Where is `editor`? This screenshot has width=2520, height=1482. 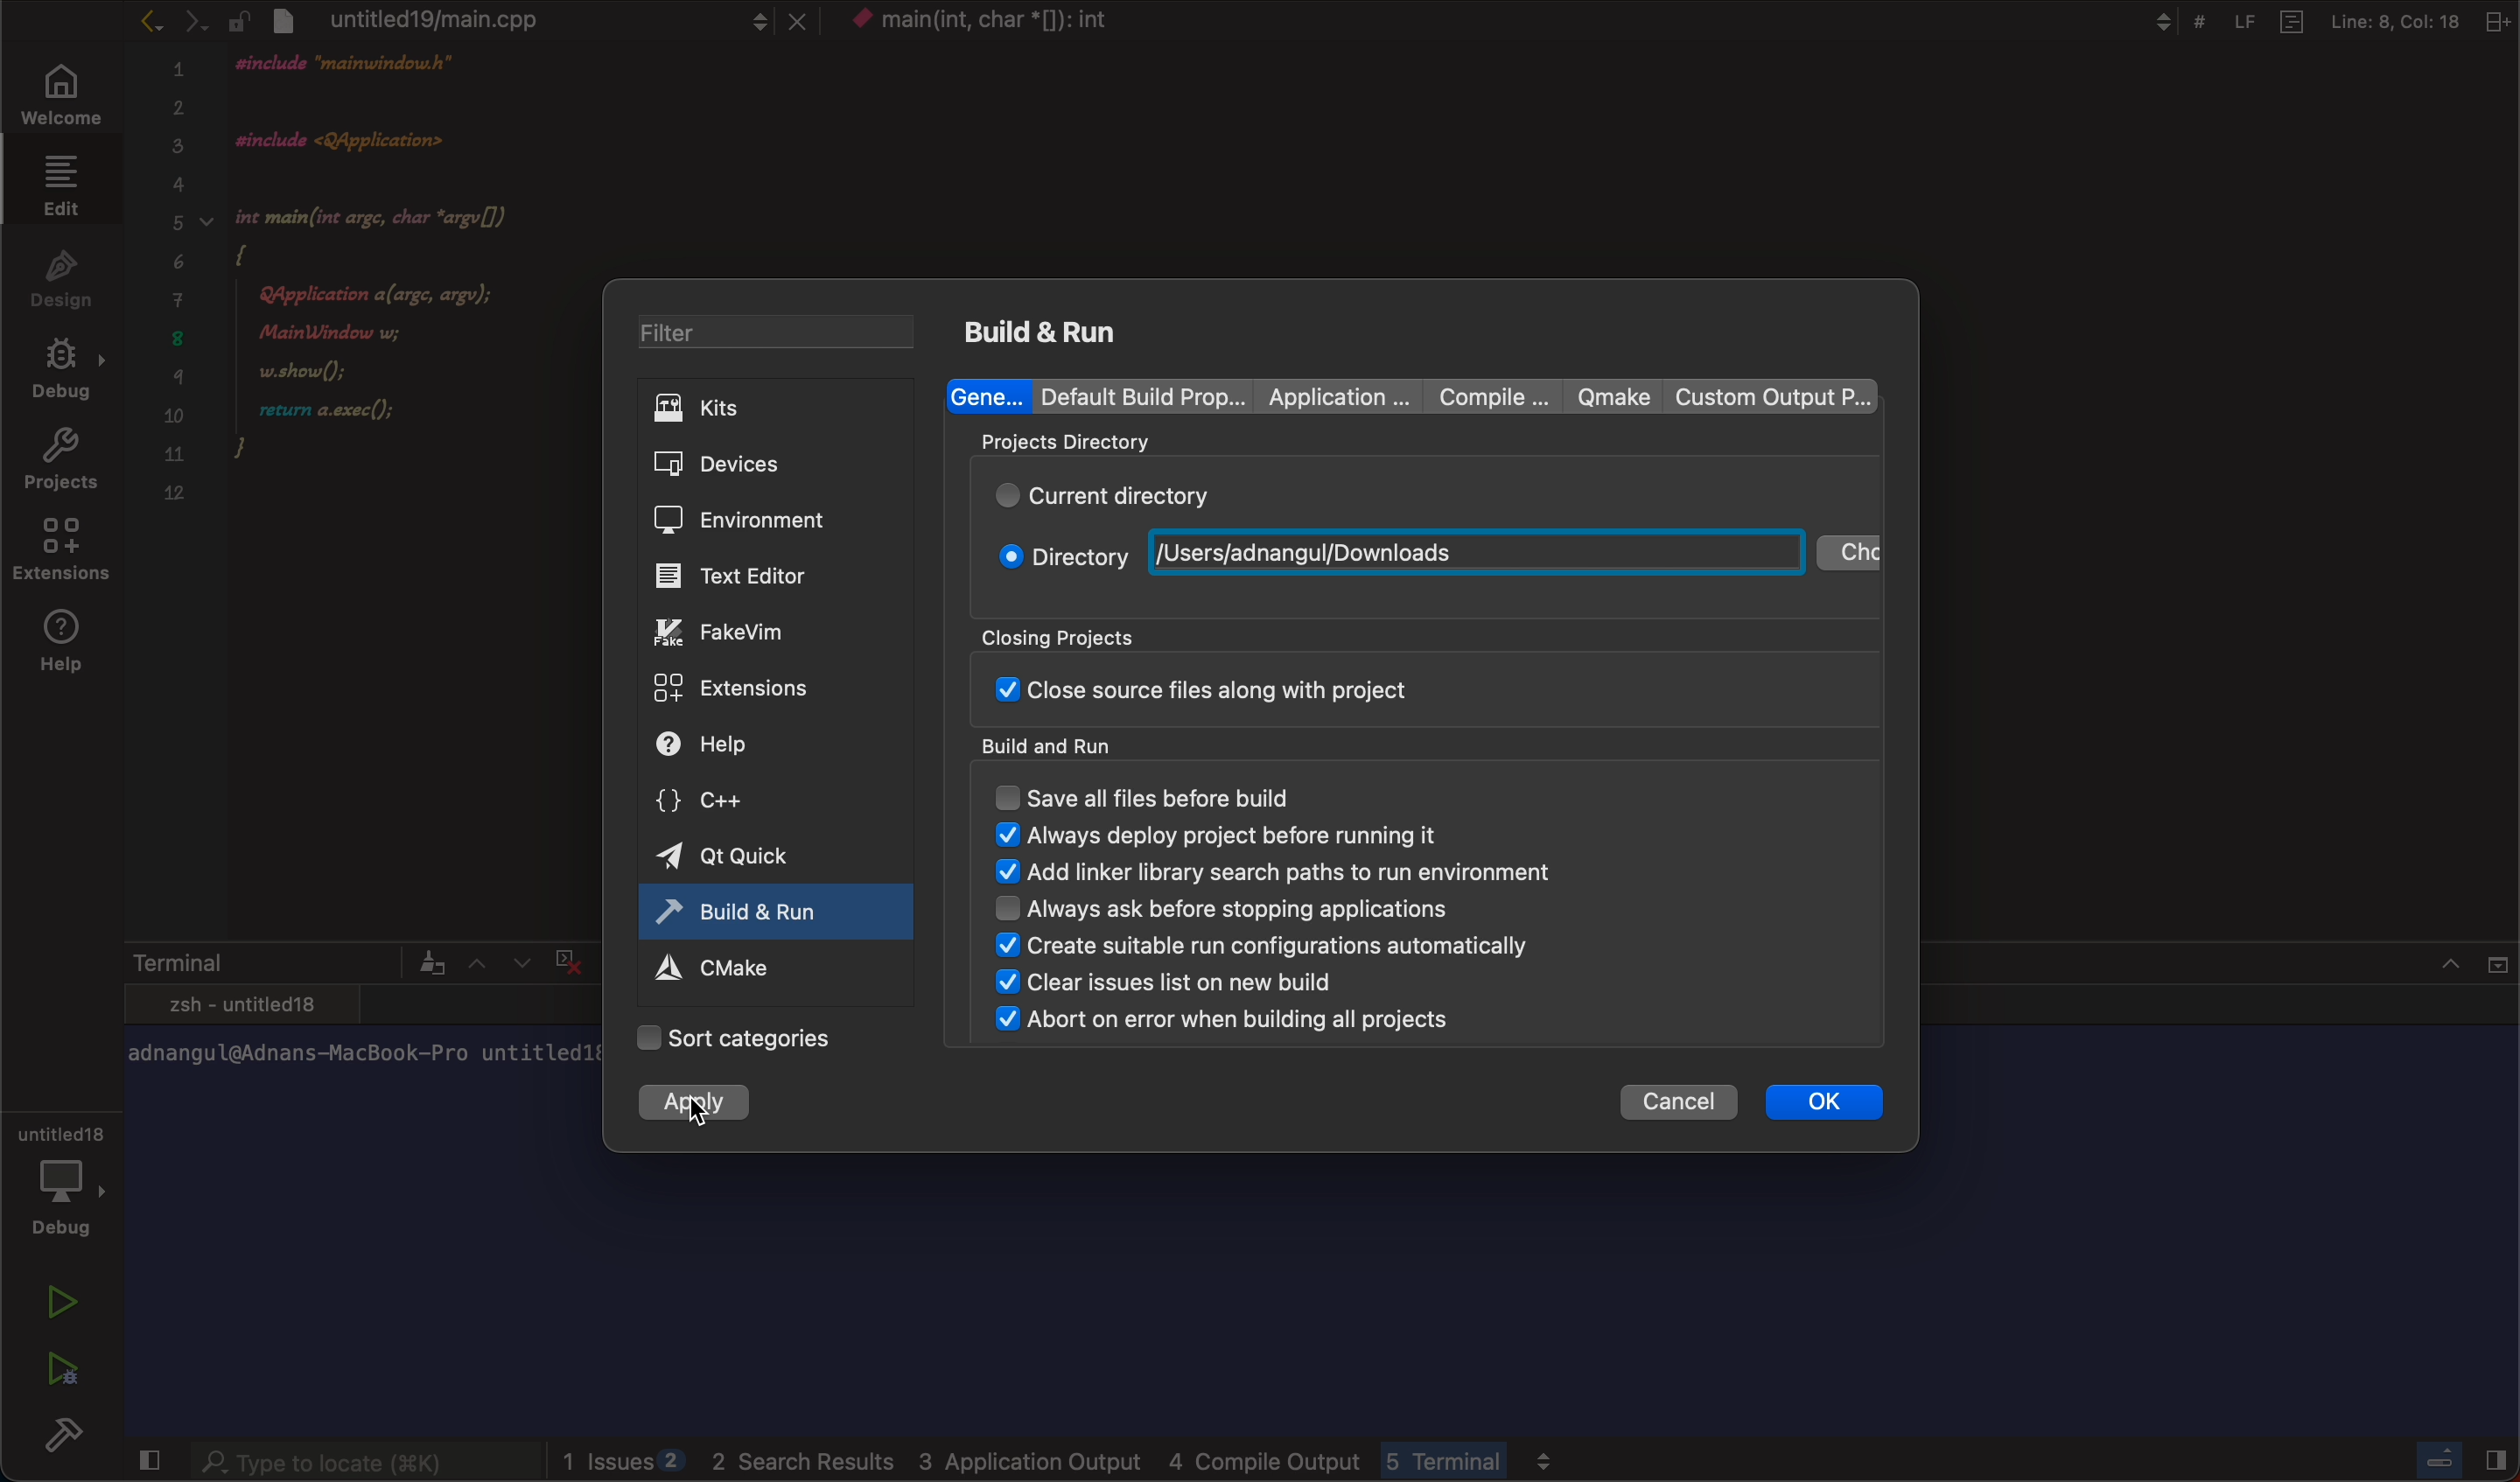
editor is located at coordinates (742, 576).